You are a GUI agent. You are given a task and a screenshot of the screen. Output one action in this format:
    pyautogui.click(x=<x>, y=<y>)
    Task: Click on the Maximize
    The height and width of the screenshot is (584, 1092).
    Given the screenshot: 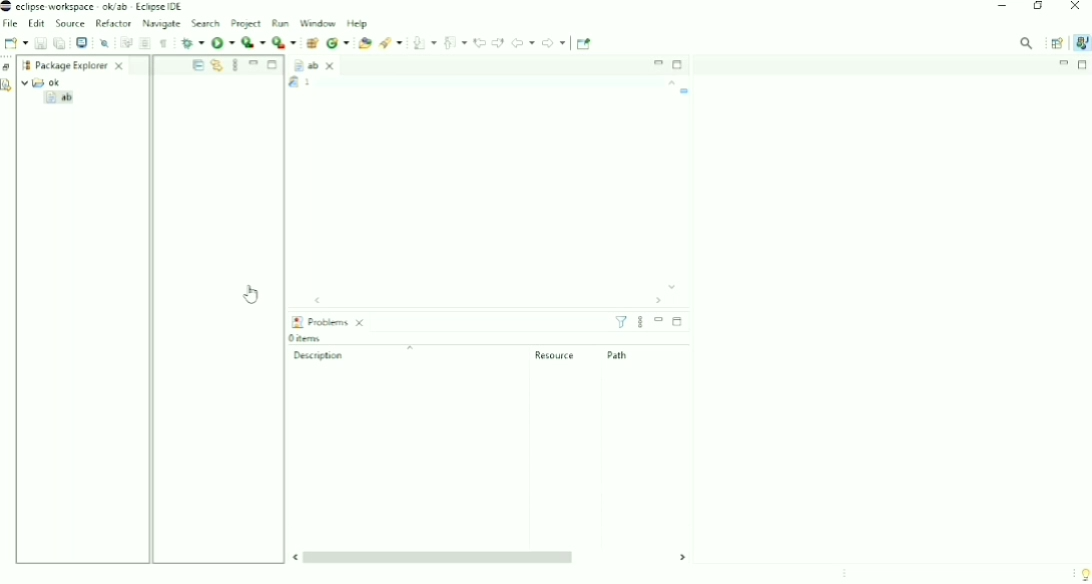 What is the action you would take?
    pyautogui.click(x=1083, y=65)
    